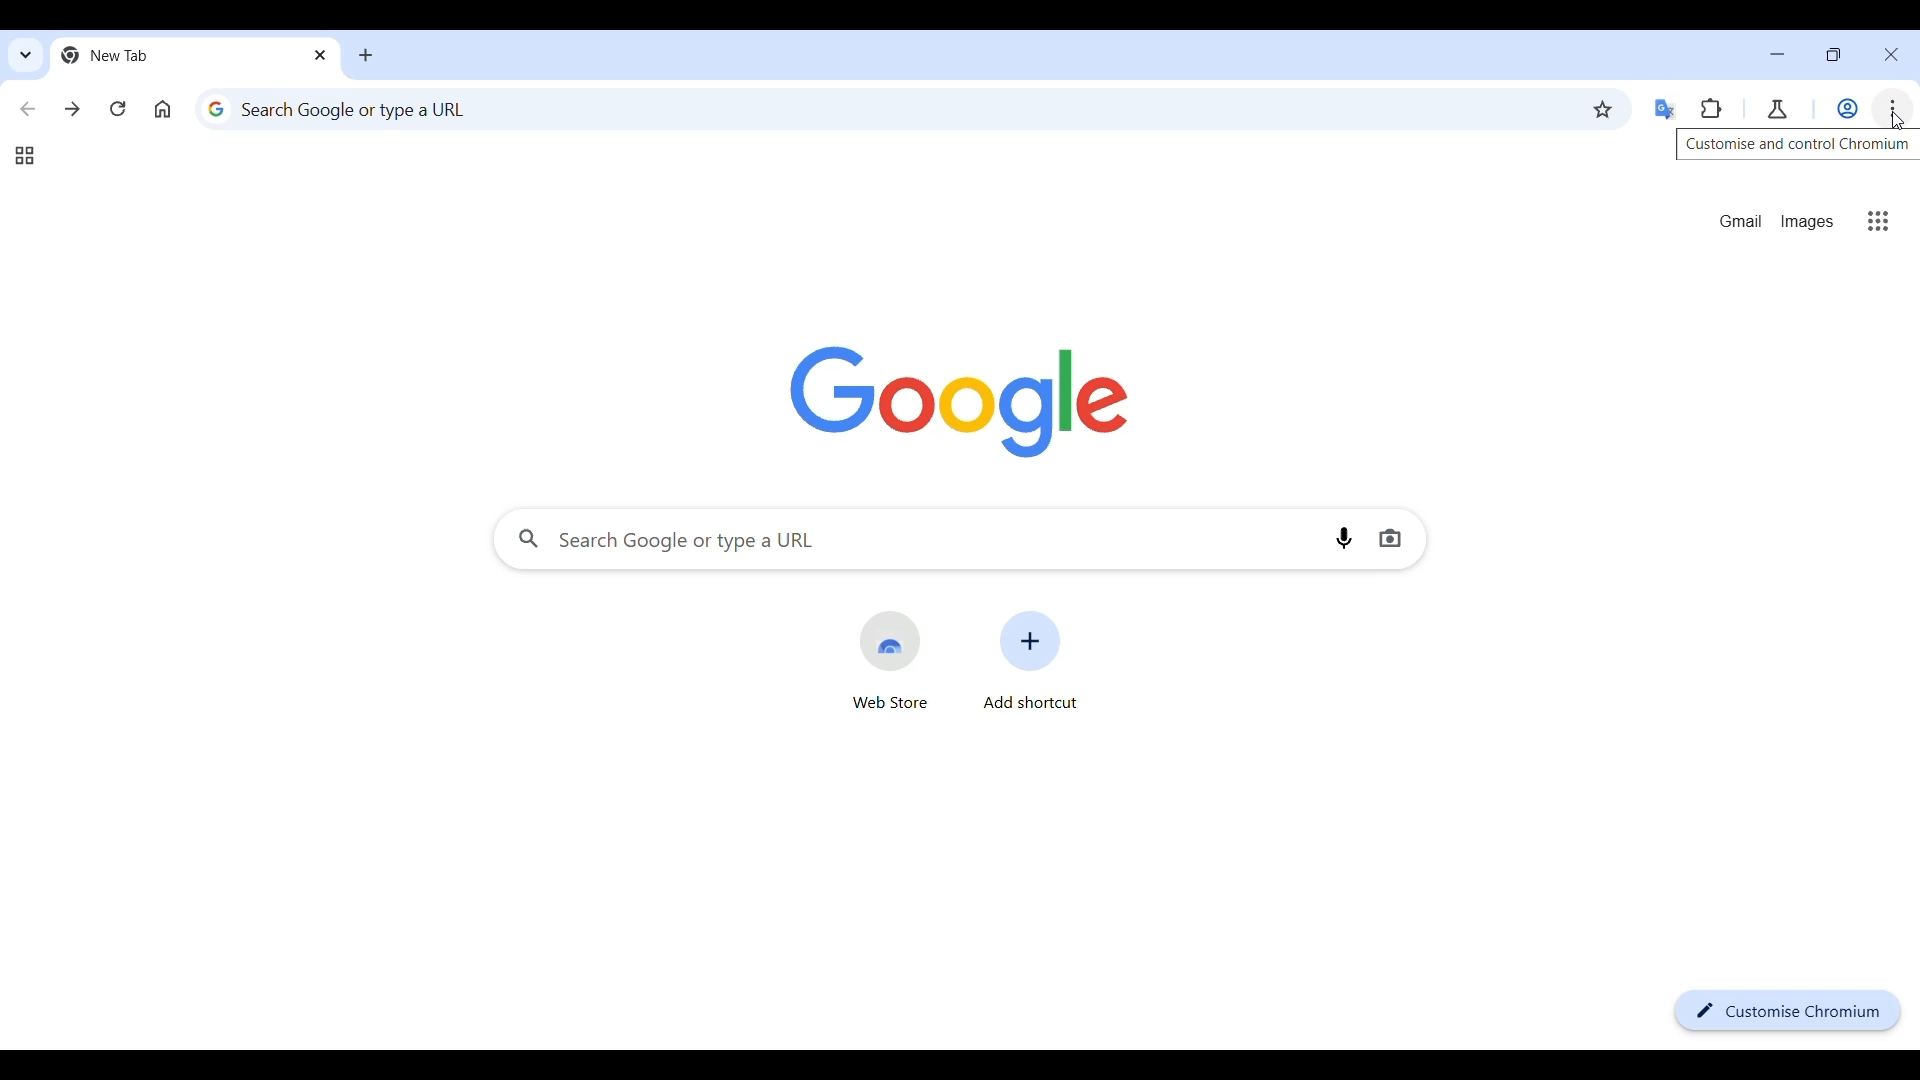 The width and height of the screenshot is (1920, 1080). Describe the element at coordinates (163, 109) in the screenshot. I see `Click to go to homepage` at that location.